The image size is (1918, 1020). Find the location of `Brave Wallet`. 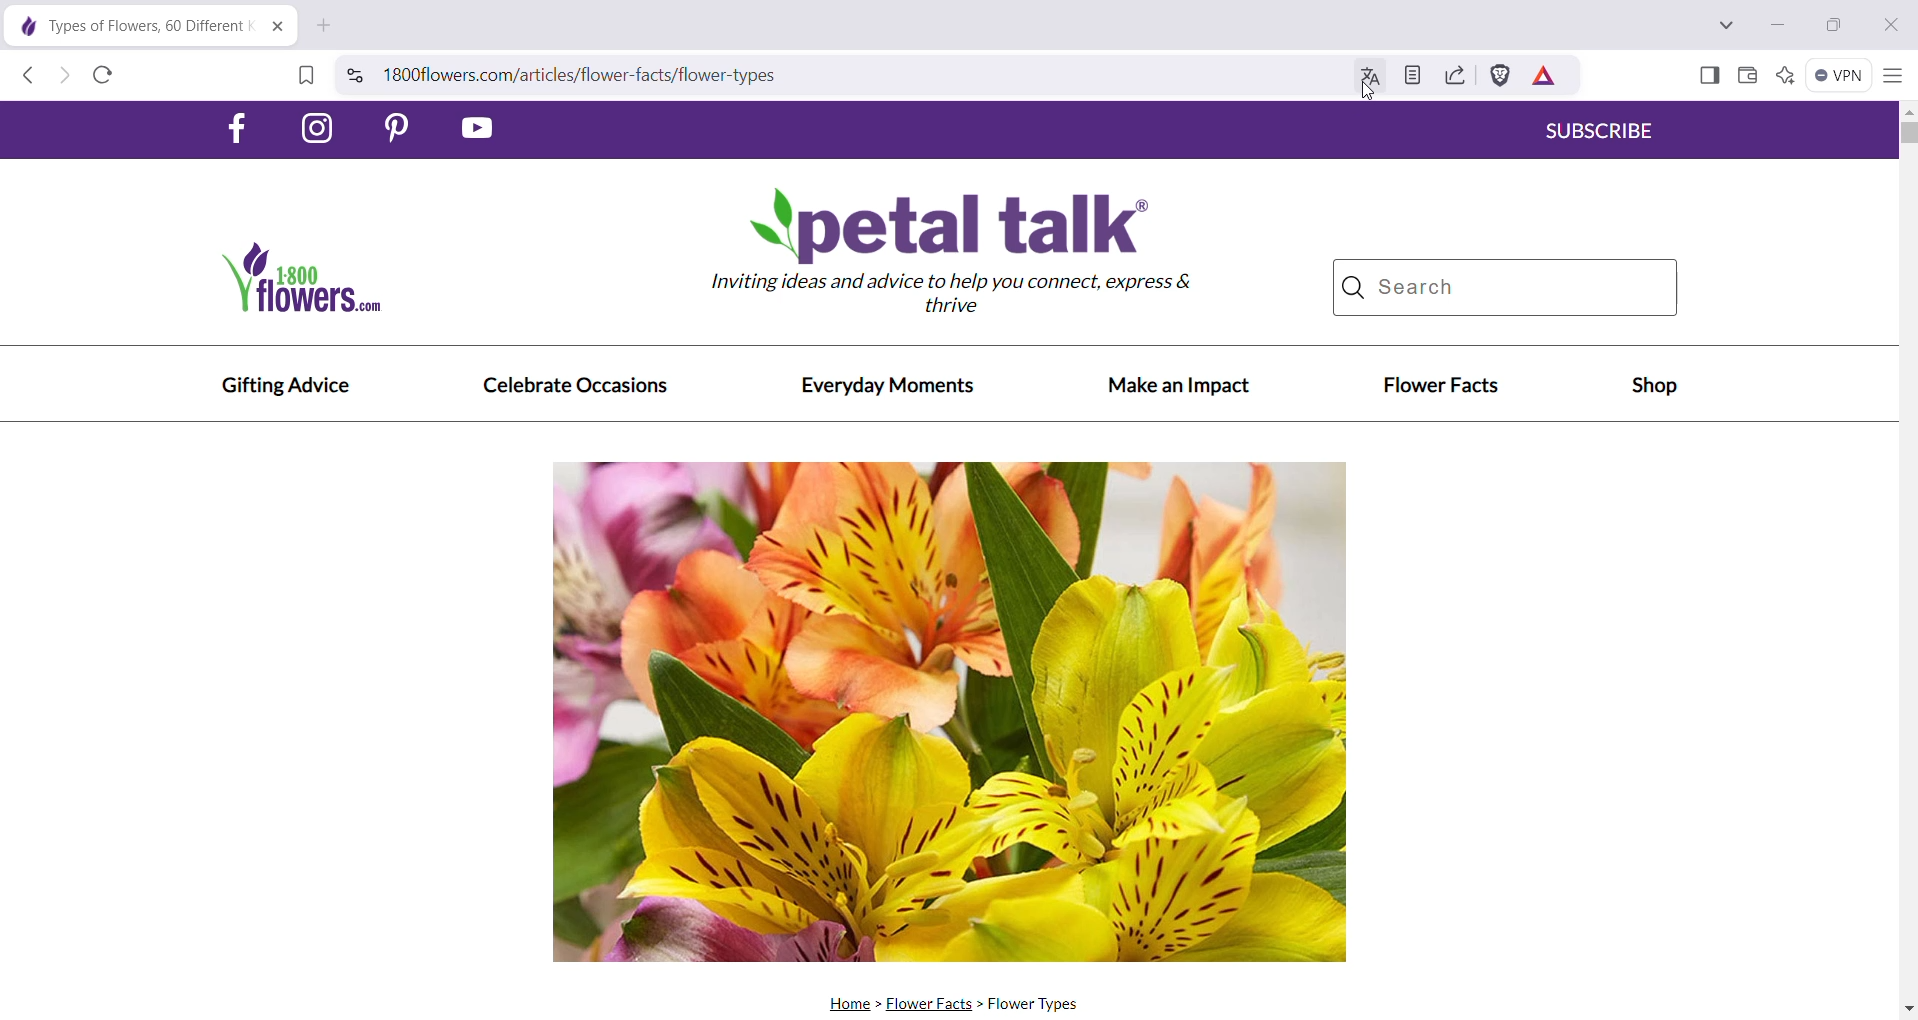

Brave Wallet is located at coordinates (1746, 77).